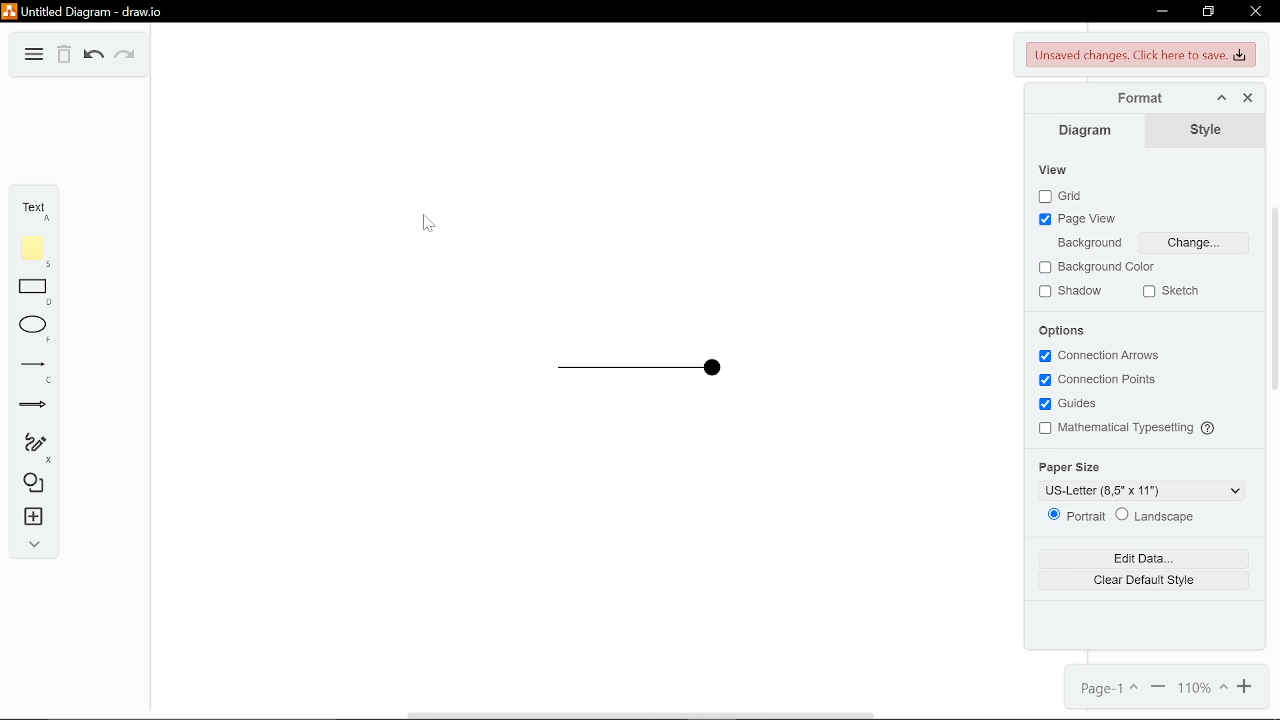  What do you see at coordinates (37, 409) in the screenshot?
I see `Arrow` at bounding box center [37, 409].